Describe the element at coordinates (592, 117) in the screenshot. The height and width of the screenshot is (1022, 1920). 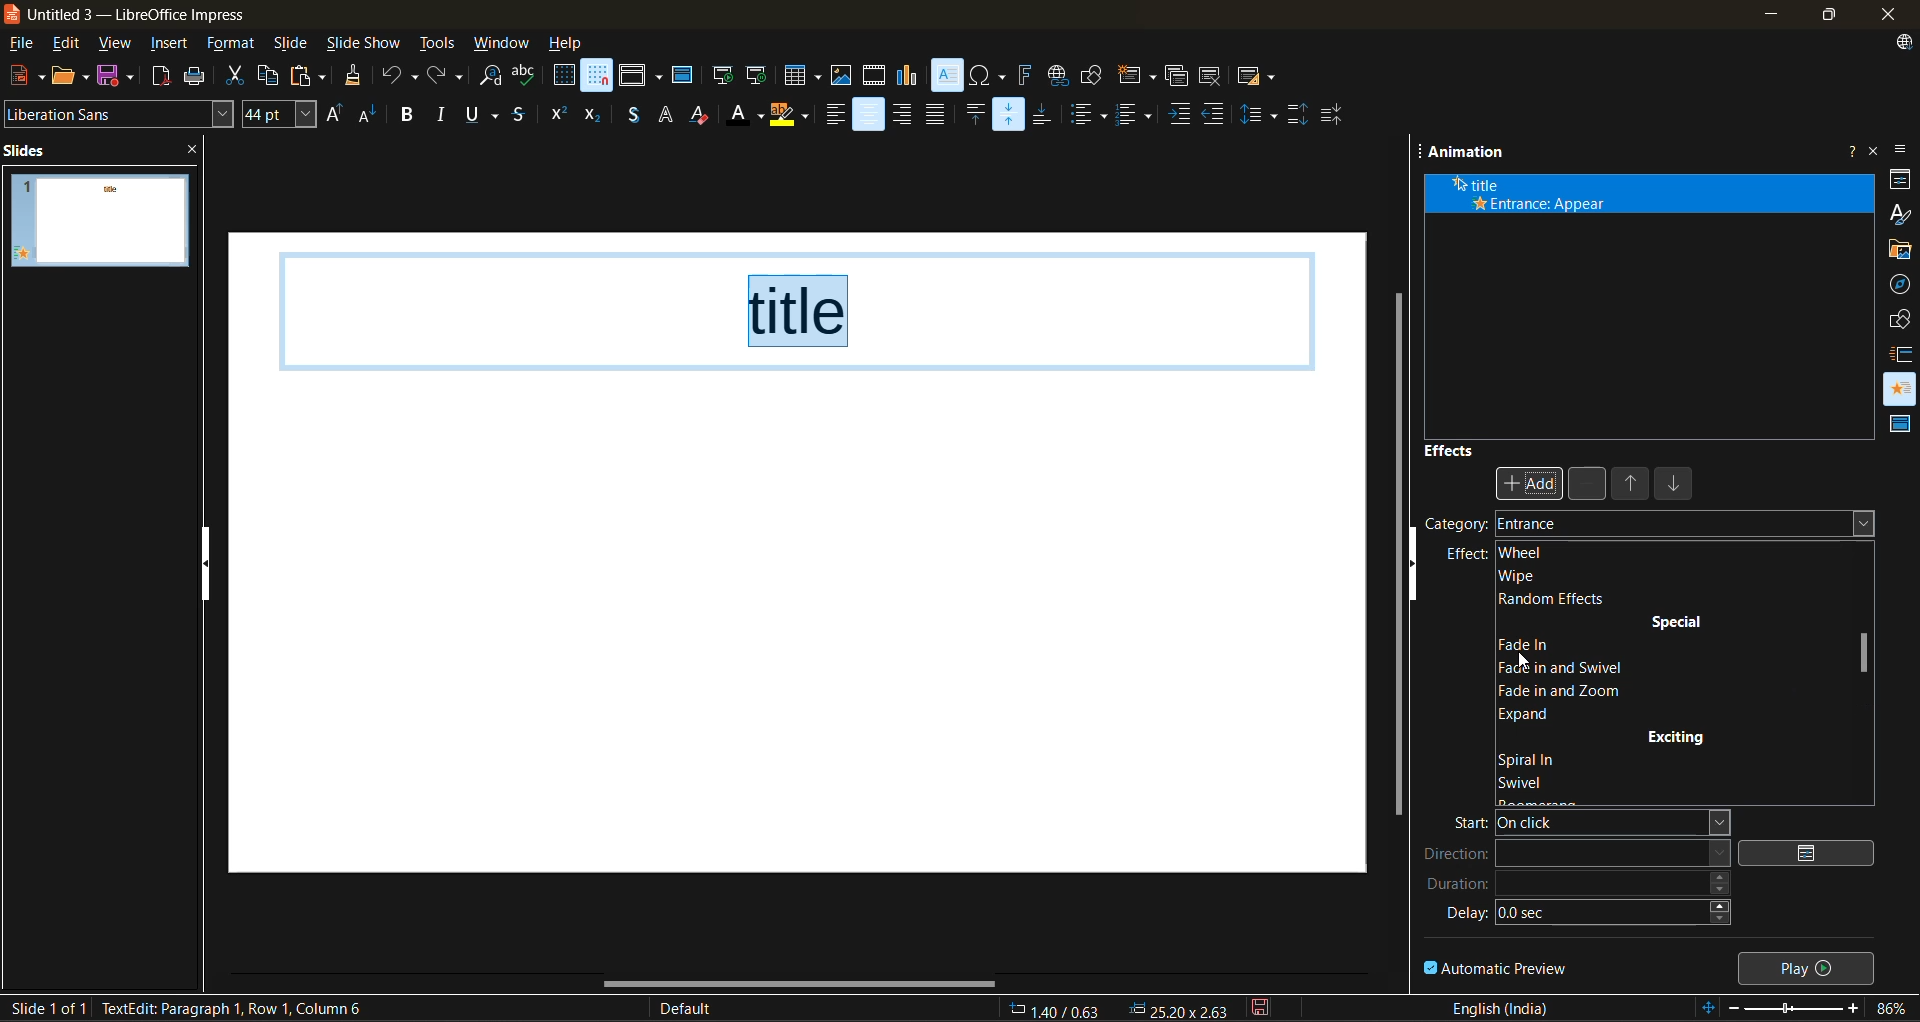
I see `subscript` at that location.